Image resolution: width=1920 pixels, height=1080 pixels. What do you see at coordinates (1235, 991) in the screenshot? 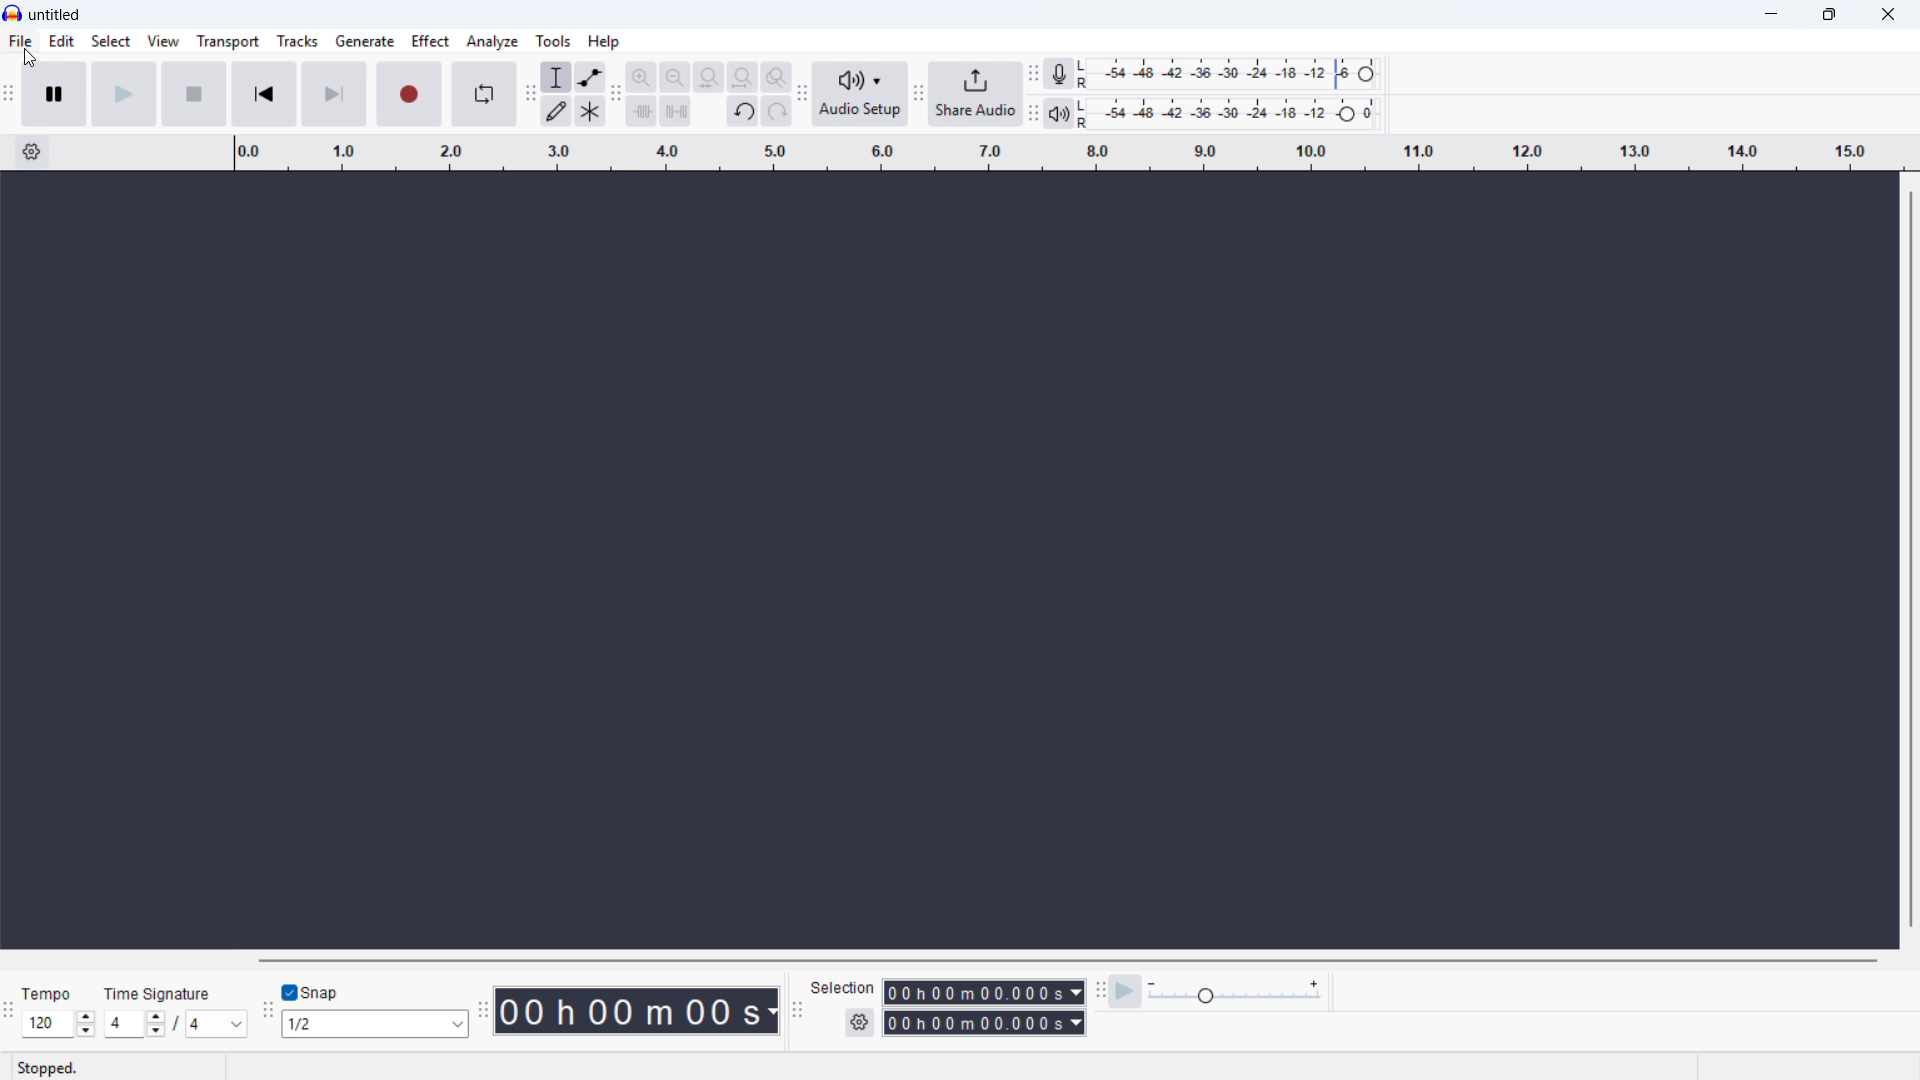
I see `` at bounding box center [1235, 991].